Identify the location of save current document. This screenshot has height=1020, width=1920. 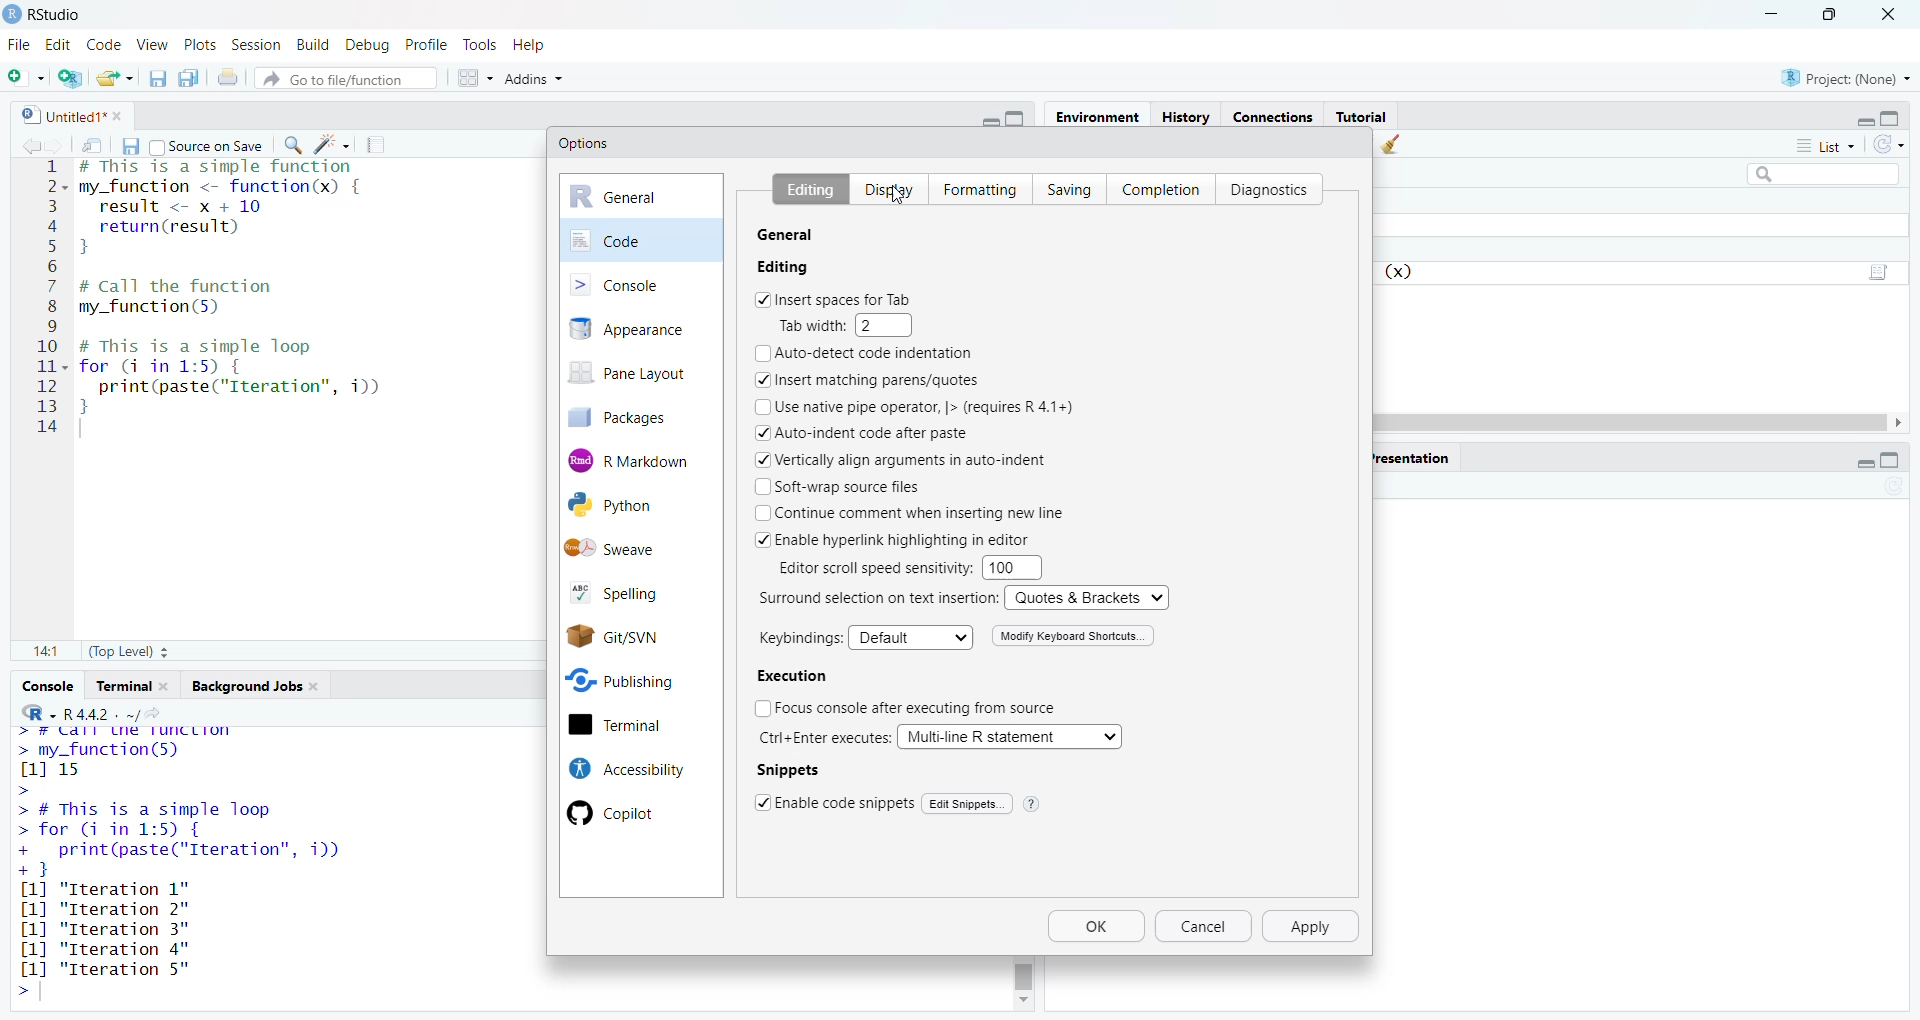
(129, 144).